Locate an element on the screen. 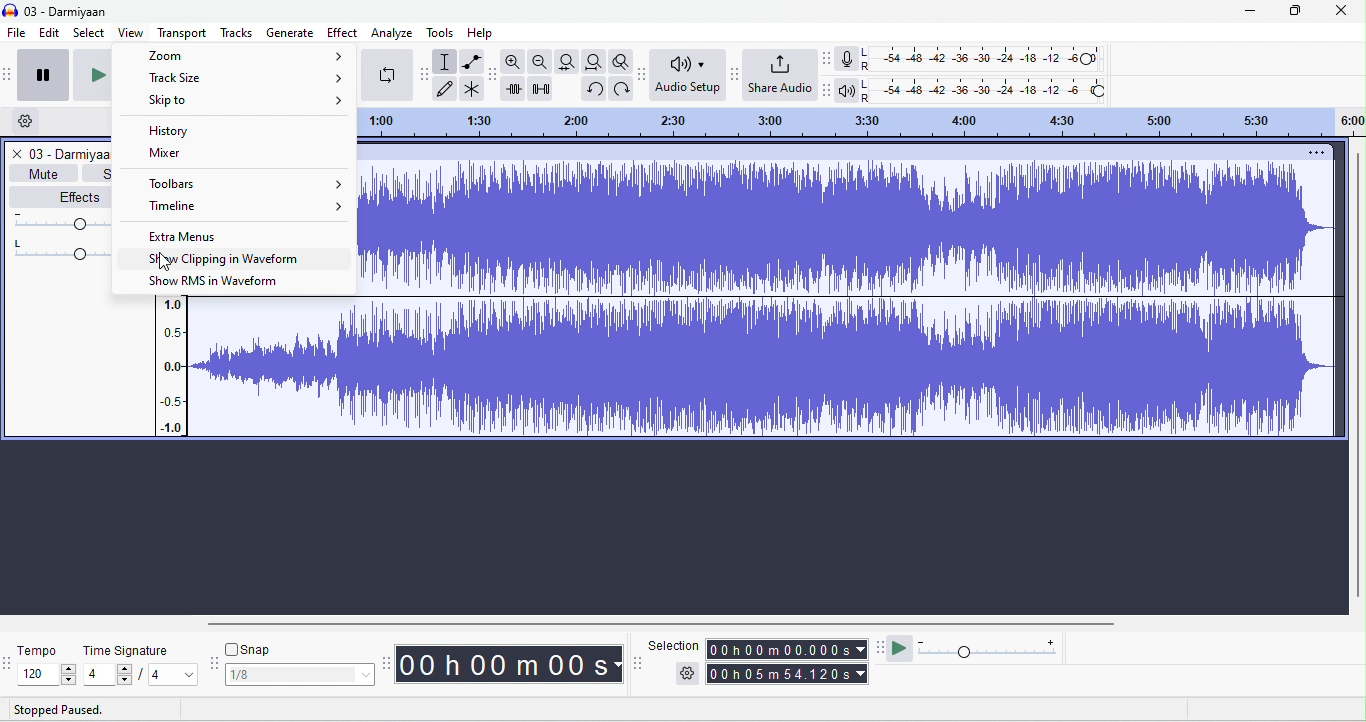 The height and width of the screenshot is (722, 1366). show RMS in waveform is located at coordinates (215, 281).